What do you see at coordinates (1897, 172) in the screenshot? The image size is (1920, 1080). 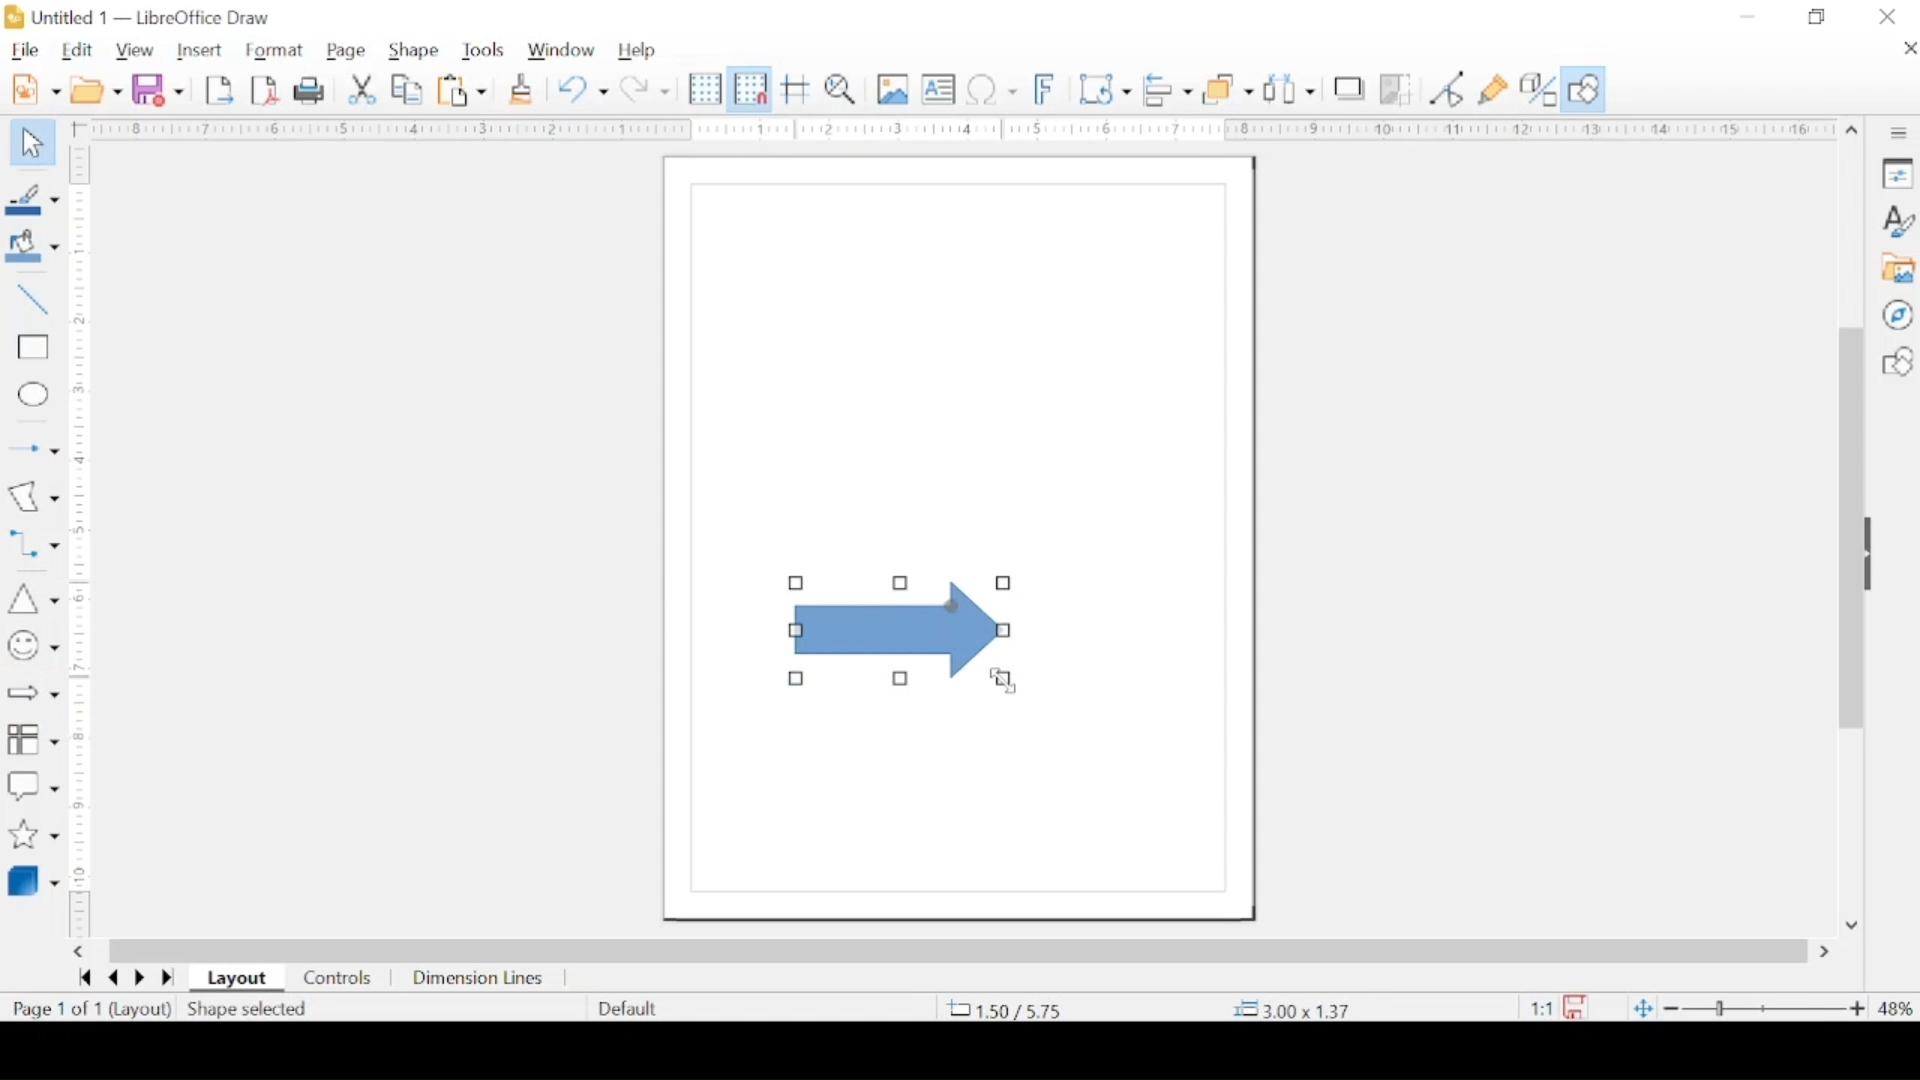 I see `properties` at bounding box center [1897, 172].